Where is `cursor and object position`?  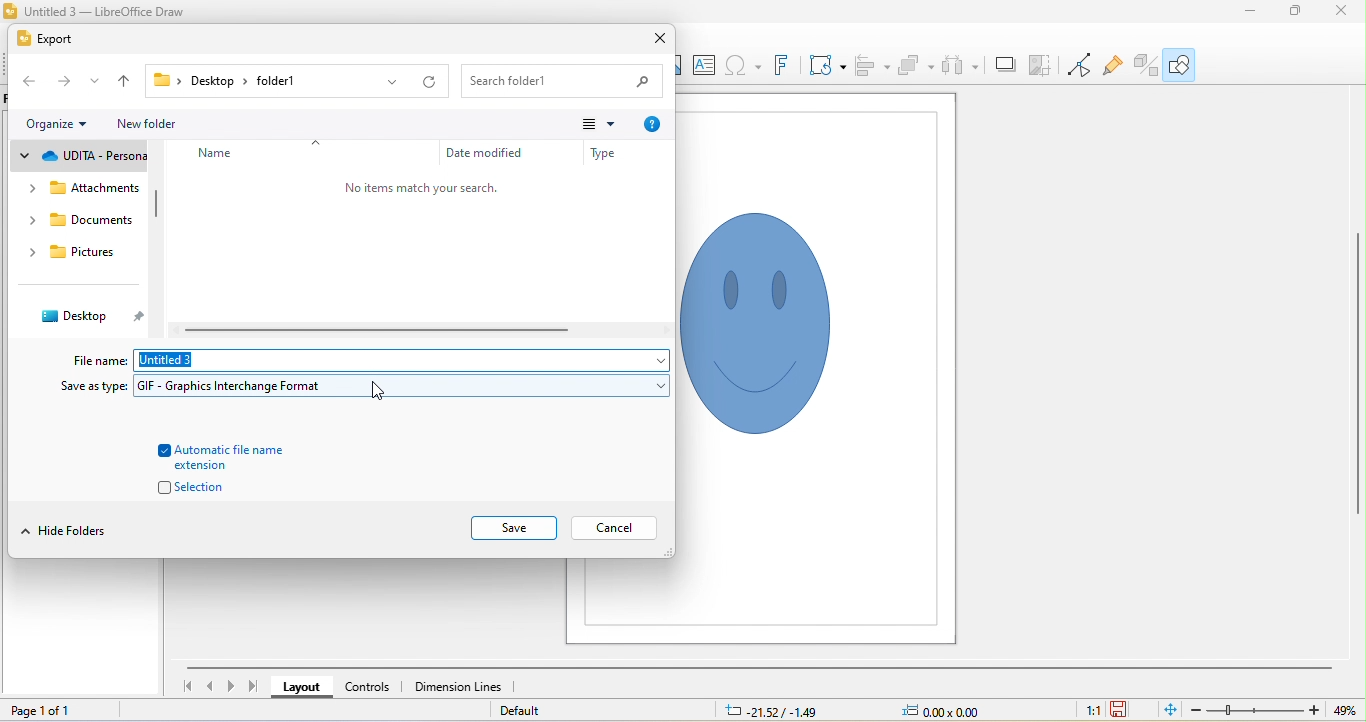
cursor and object position is located at coordinates (851, 709).